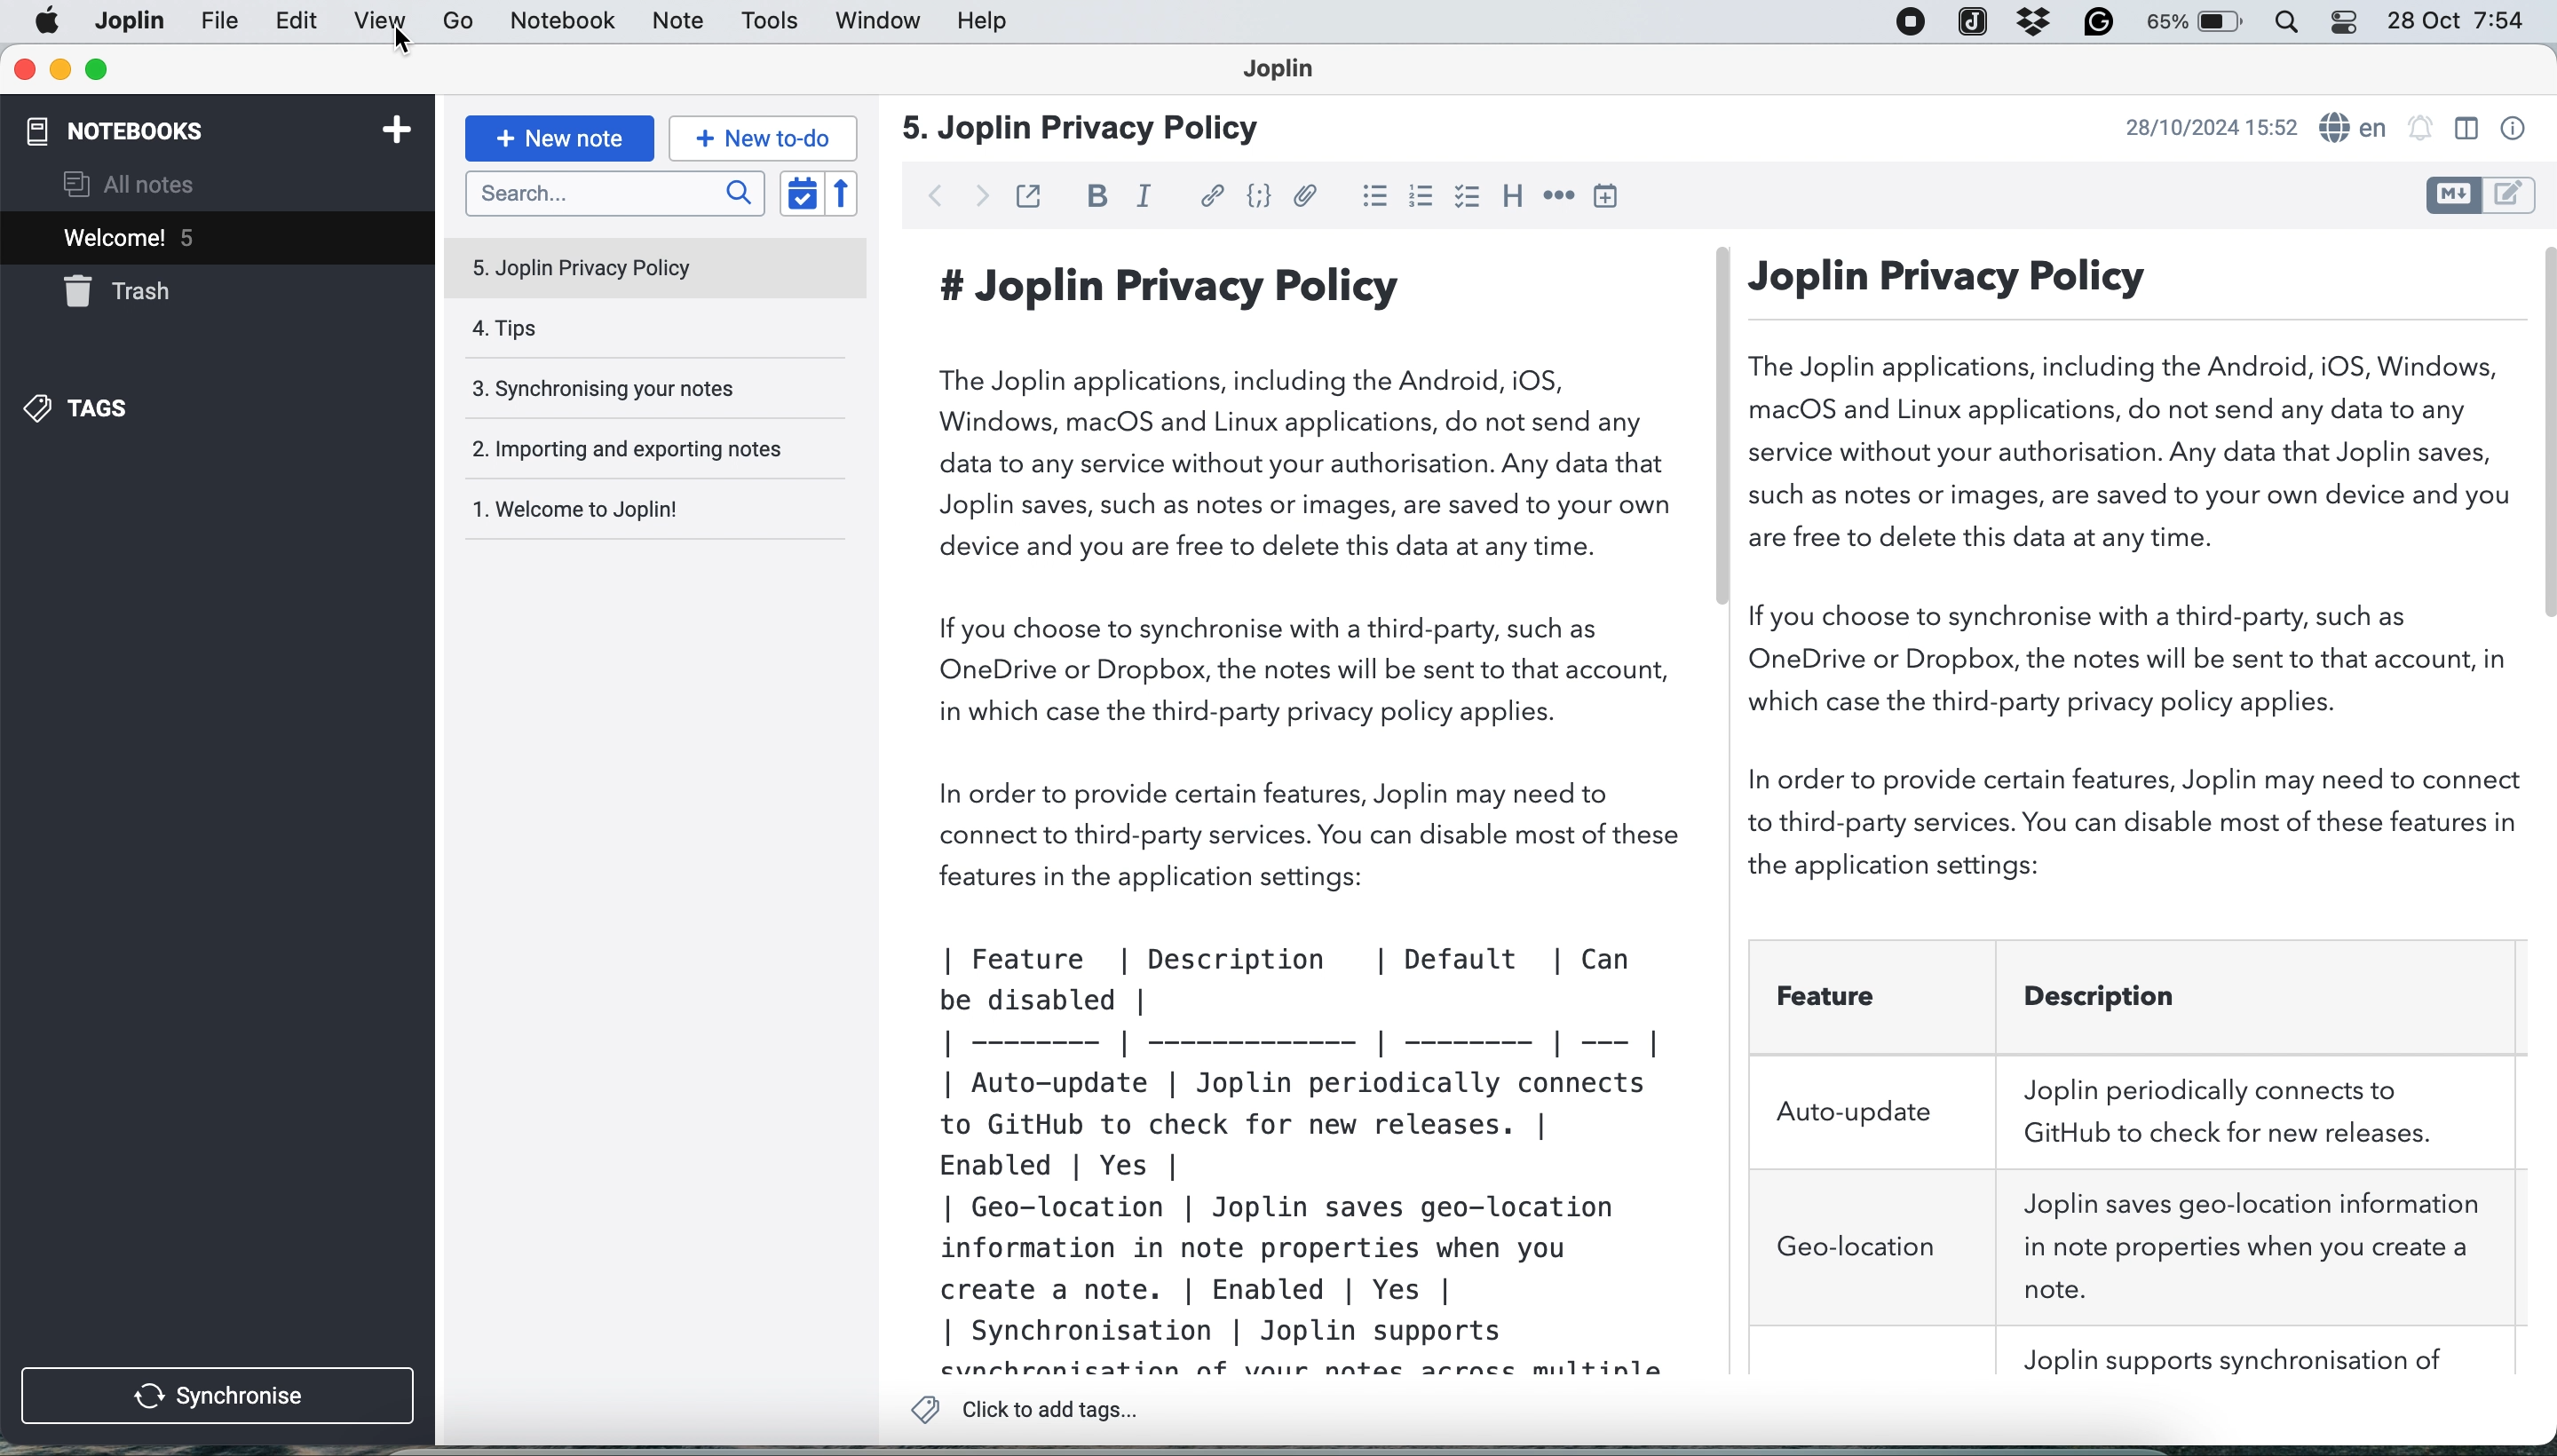  Describe the element at coordinates (83, 408) in the screenshot. I see `tags` at that location.